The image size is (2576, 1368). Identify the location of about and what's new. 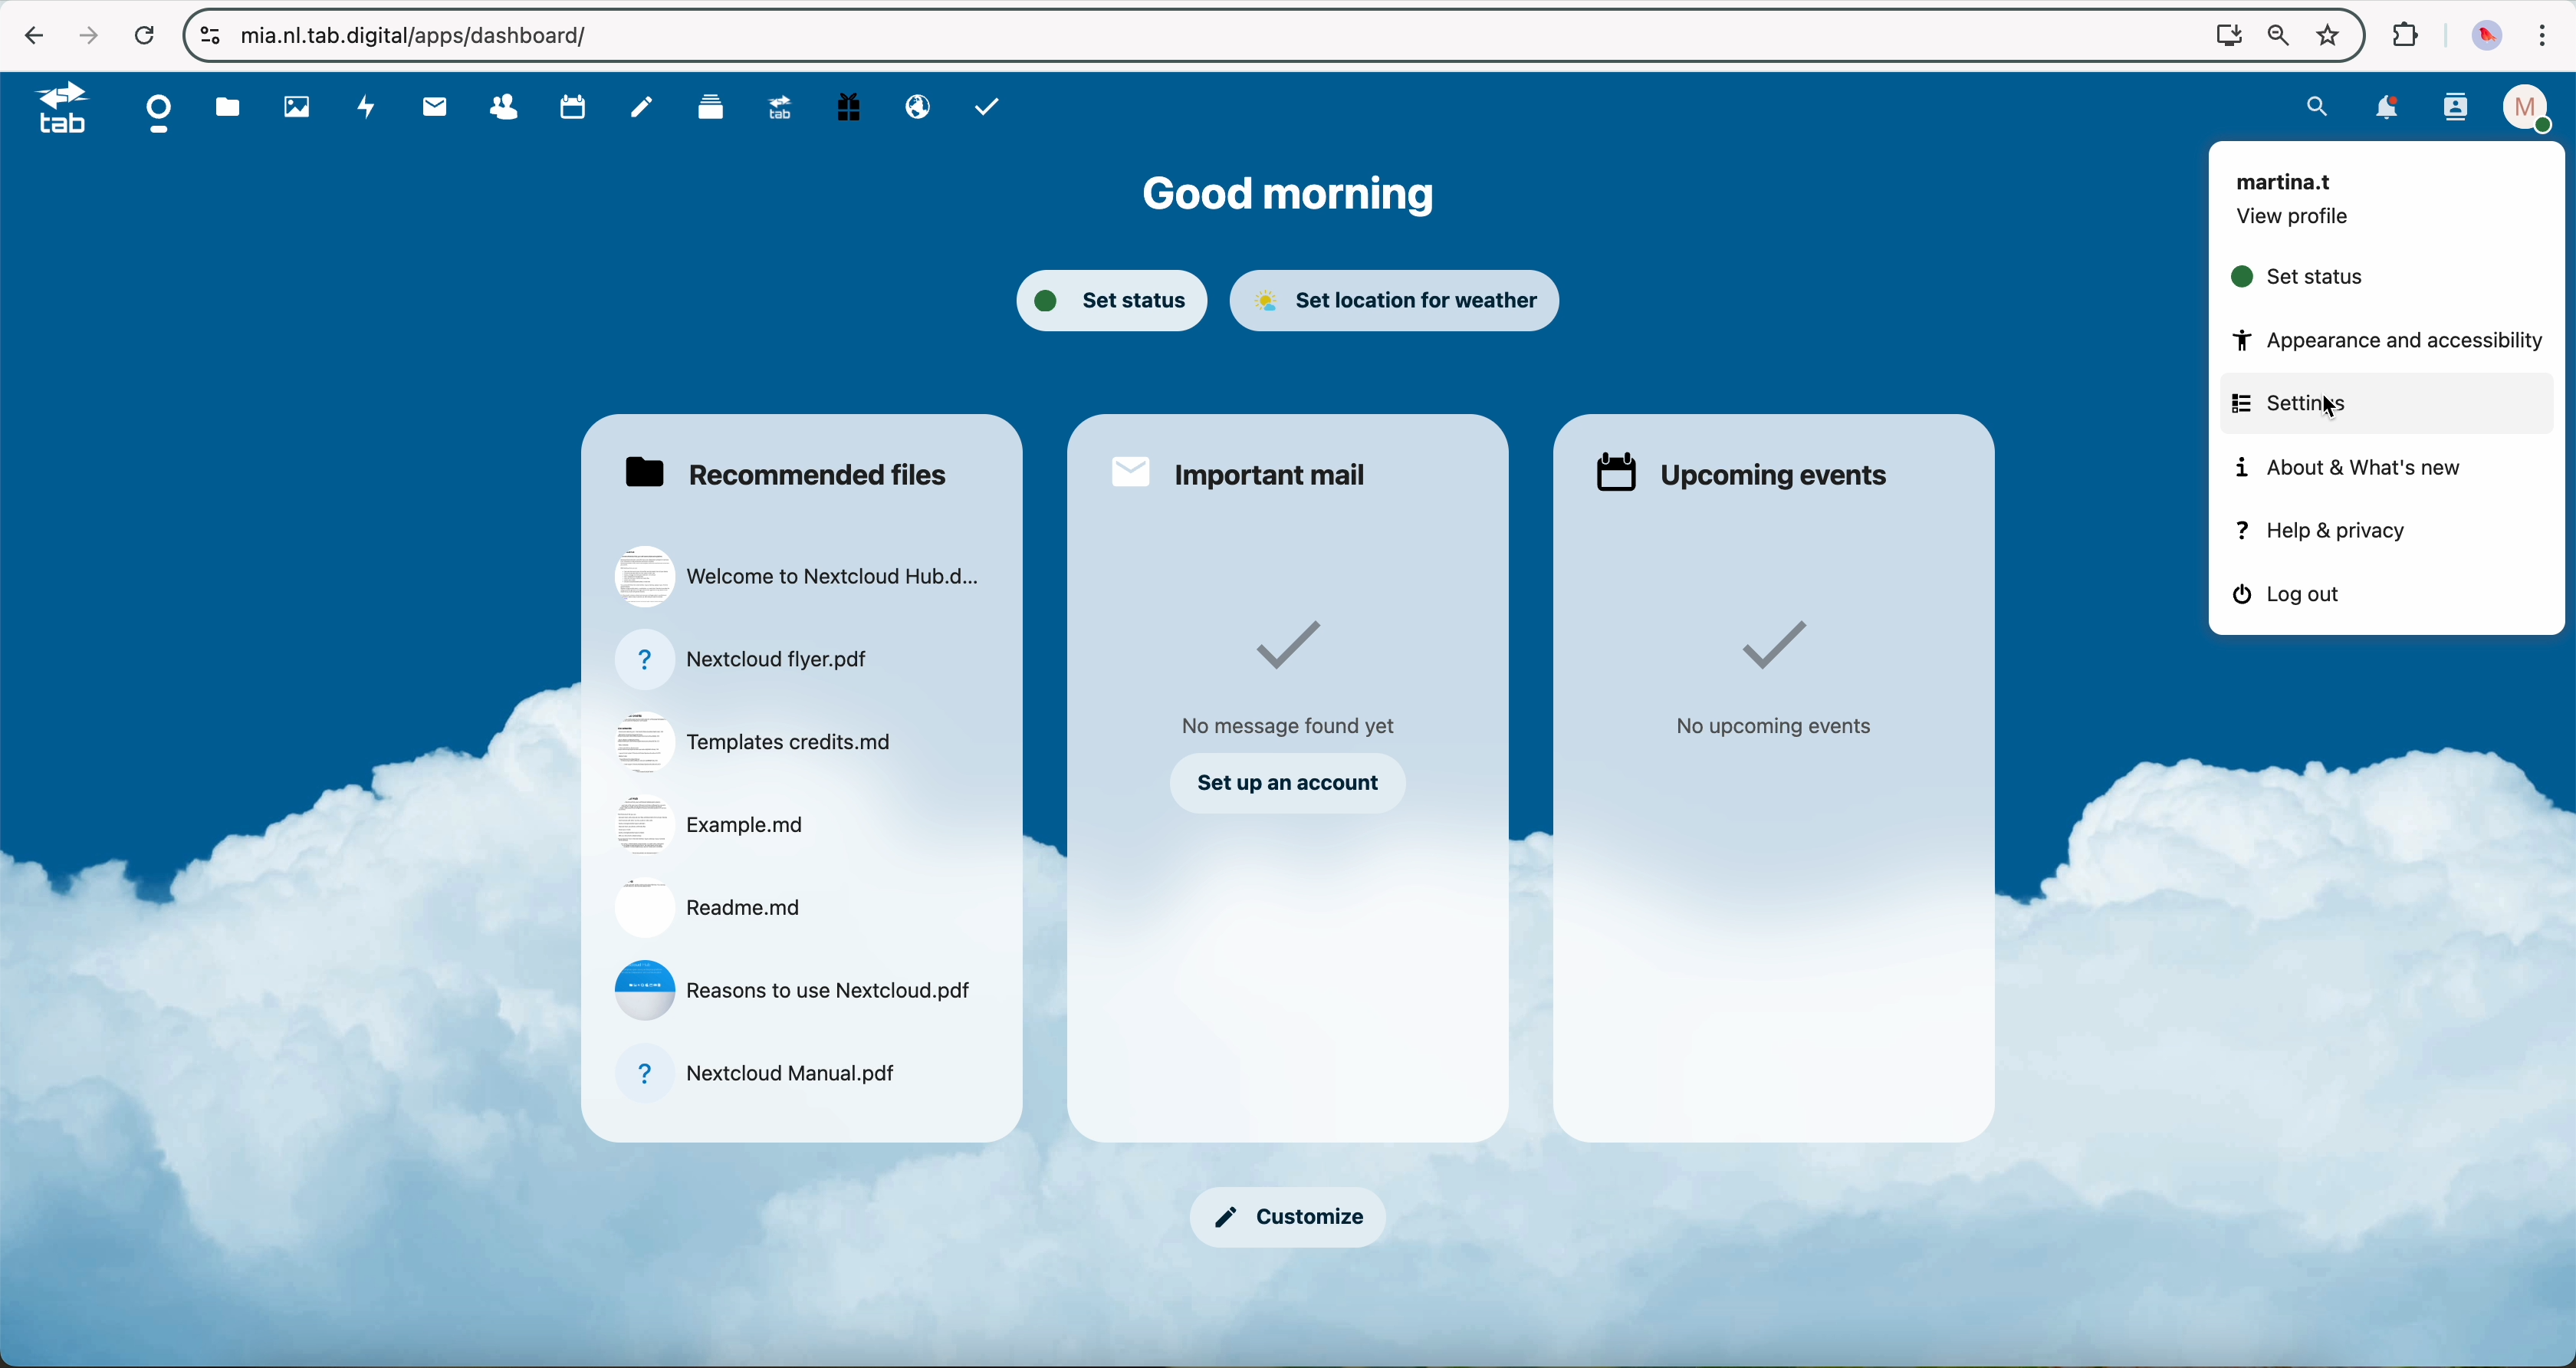
(2368, 469).